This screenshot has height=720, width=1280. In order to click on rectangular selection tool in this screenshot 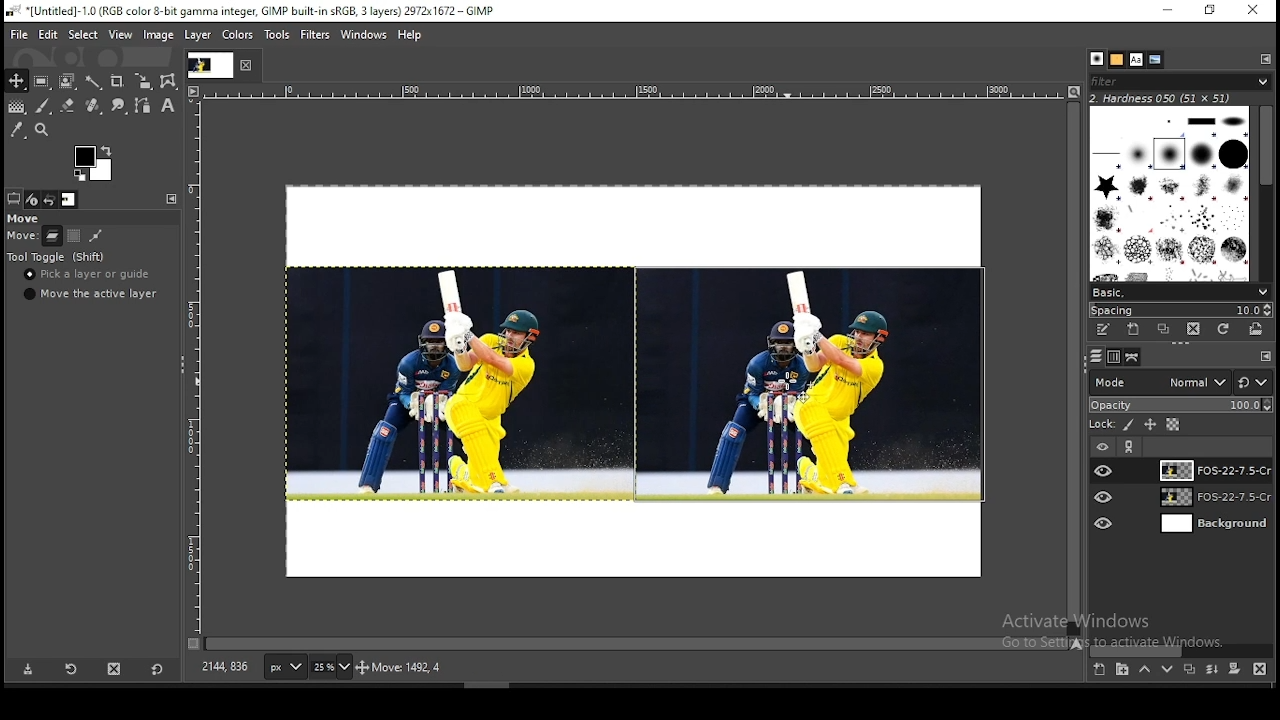, I will do `click(40, 81)`.